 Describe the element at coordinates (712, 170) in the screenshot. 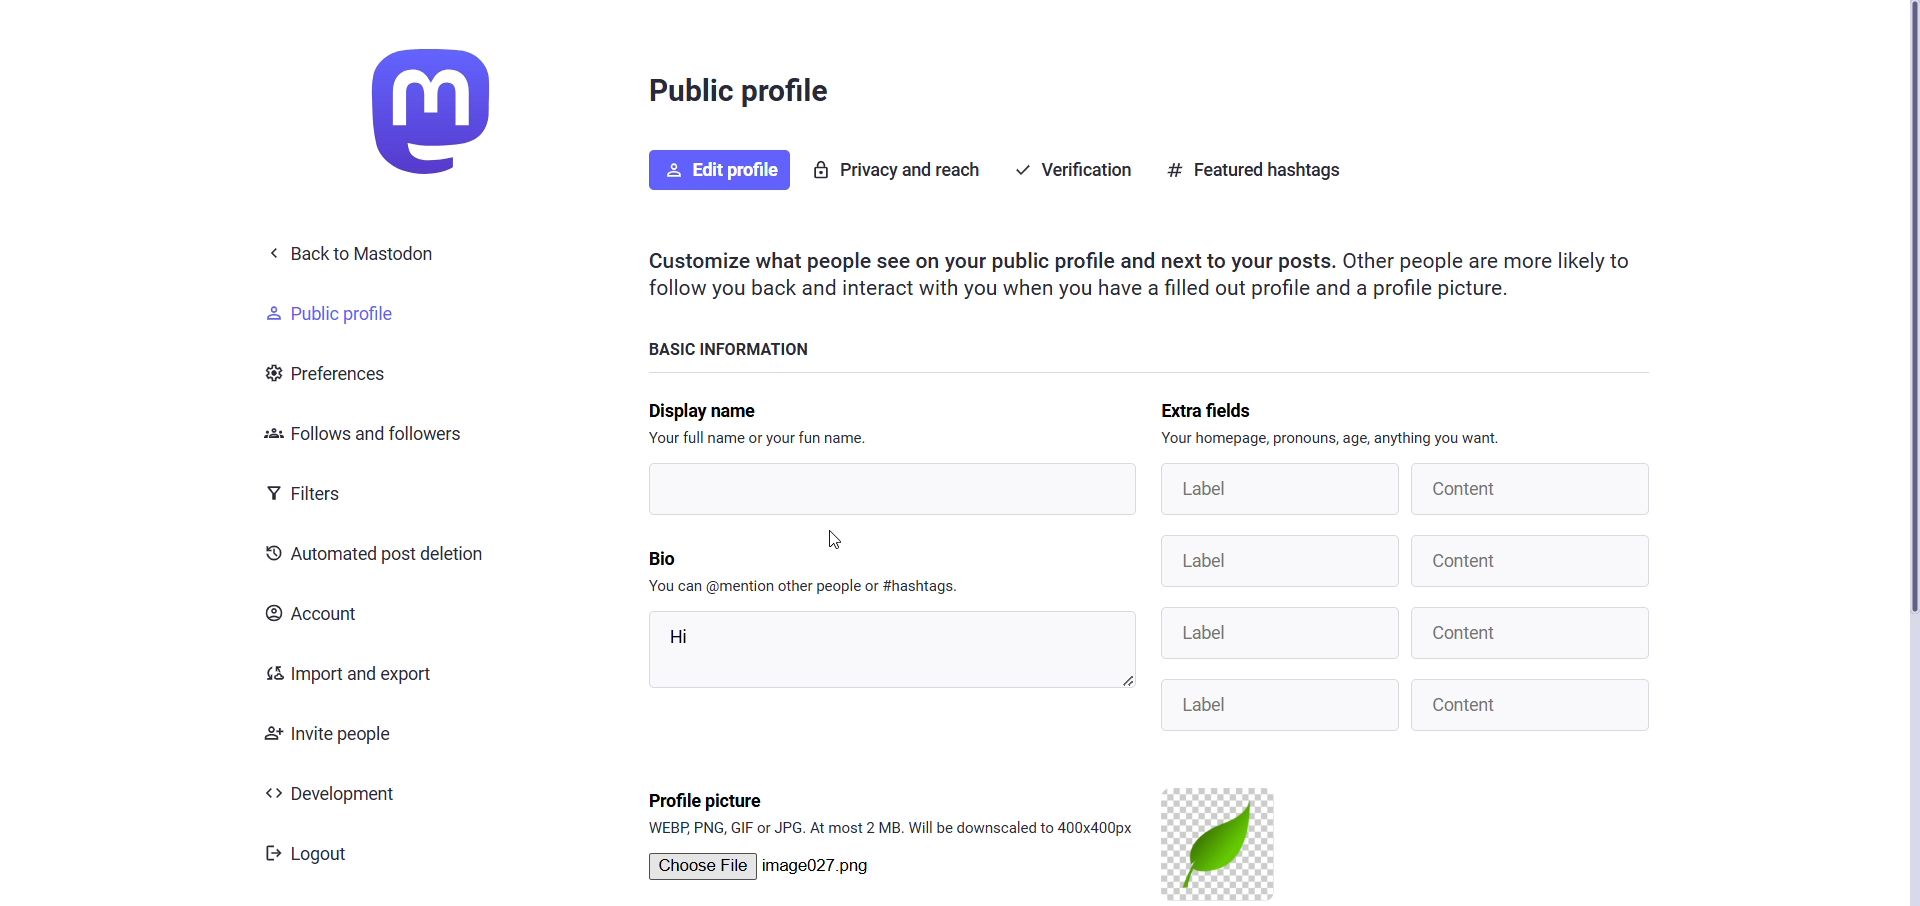

I see `edit profile` at that location.